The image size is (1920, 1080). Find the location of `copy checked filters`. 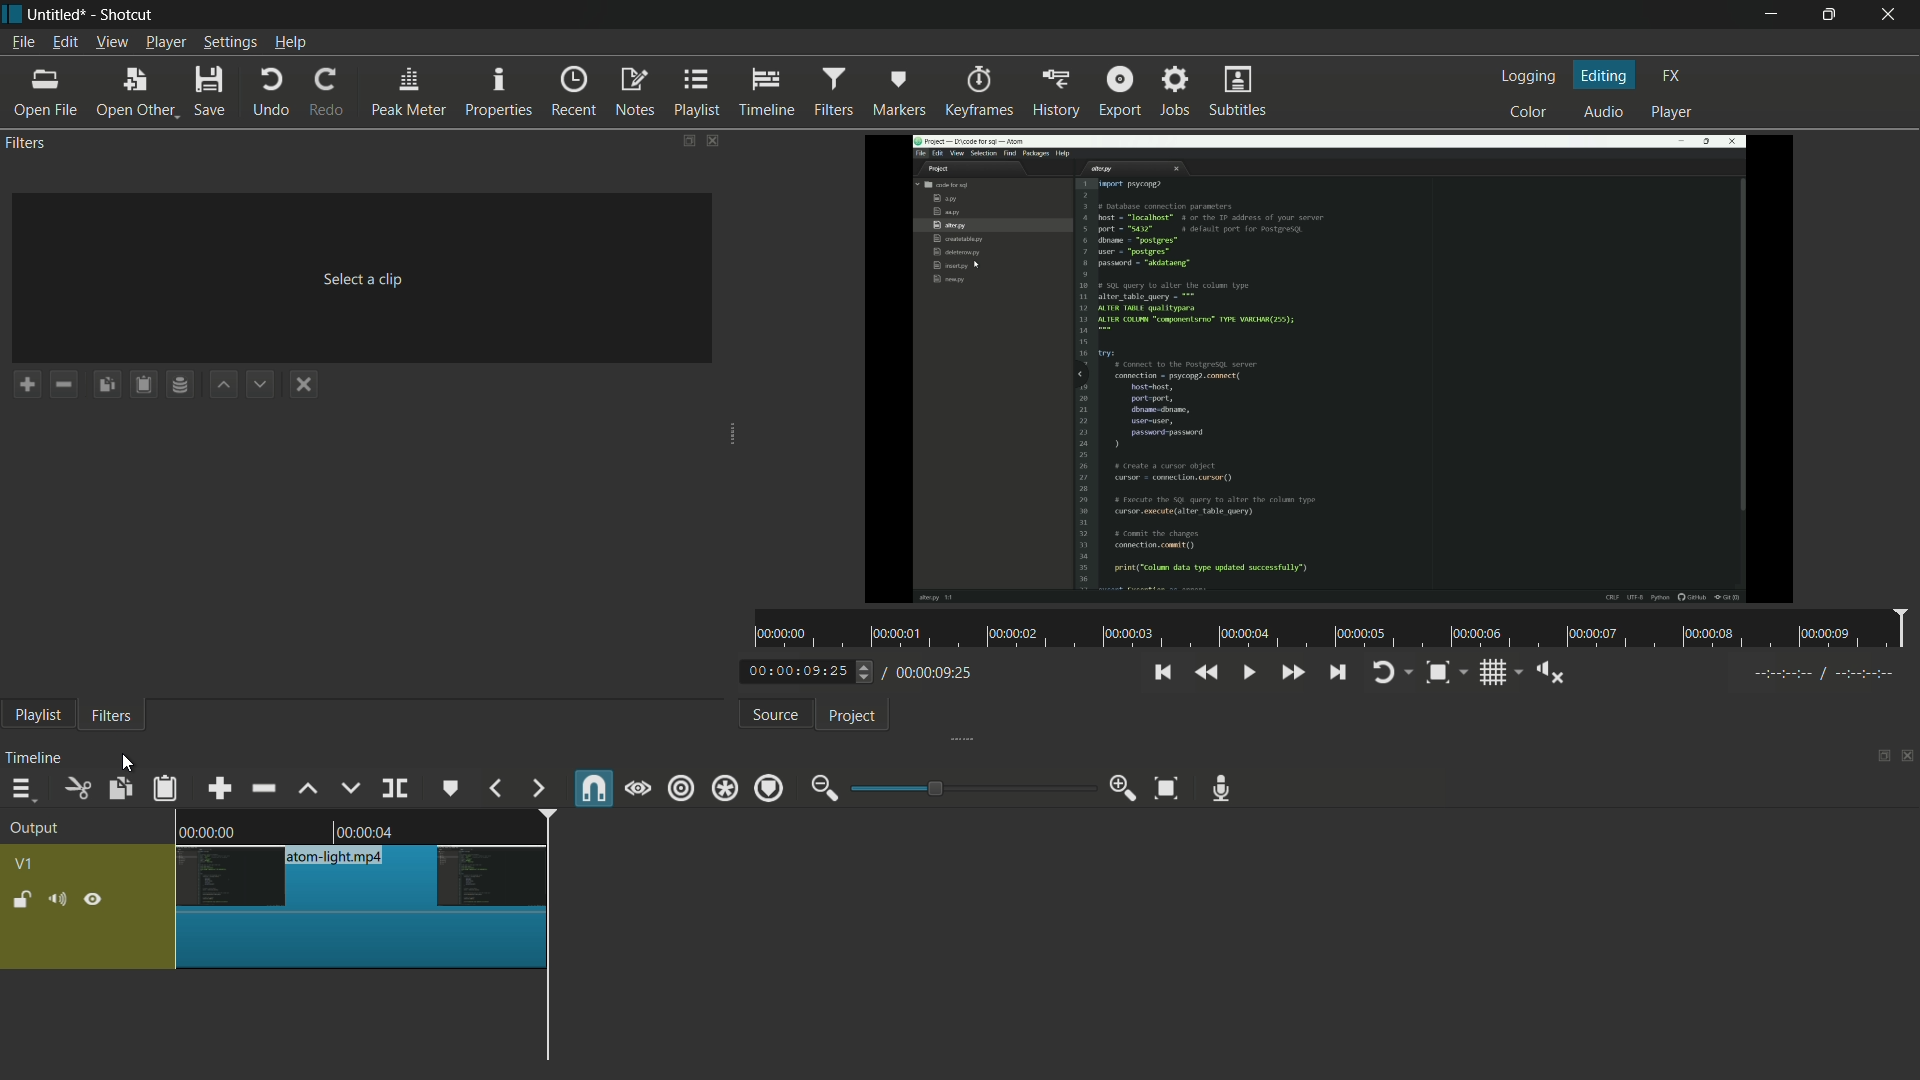

copy checked filters is located at coordinates (122, 788).